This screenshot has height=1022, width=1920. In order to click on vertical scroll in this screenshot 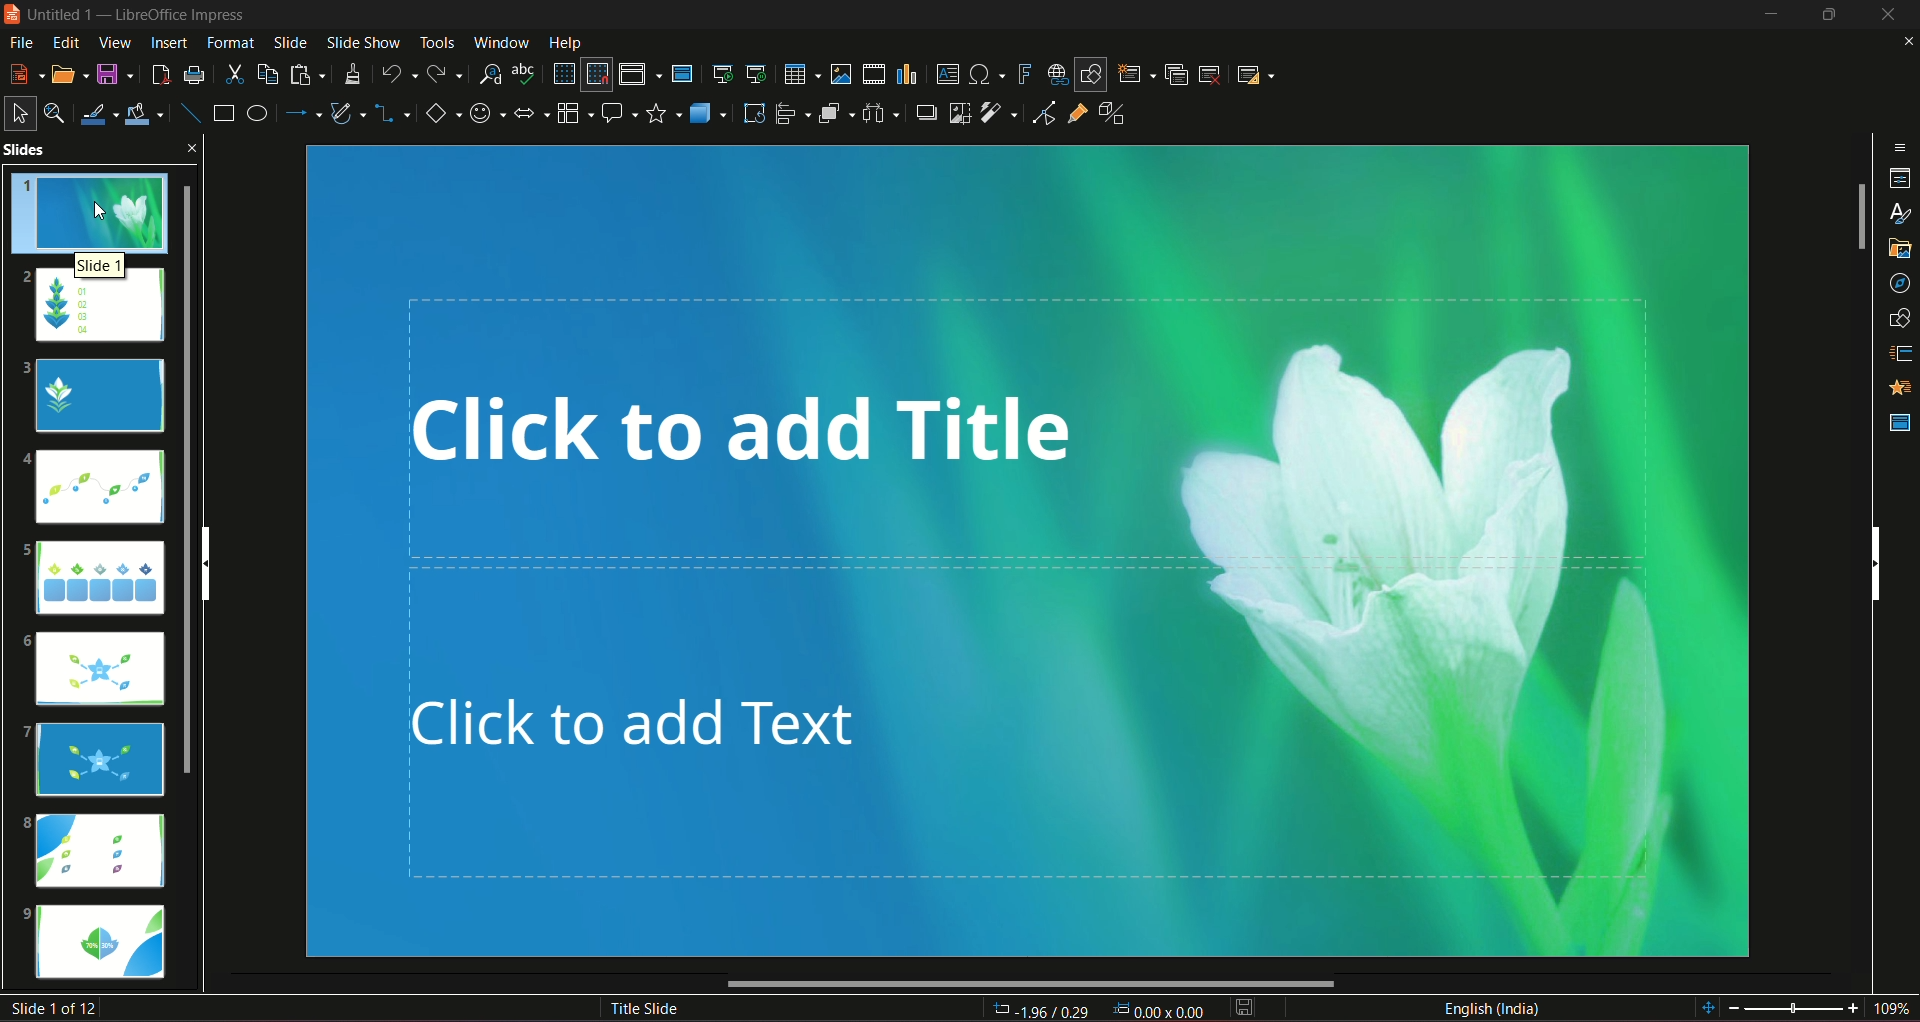, I will do `click(221, 562)`.